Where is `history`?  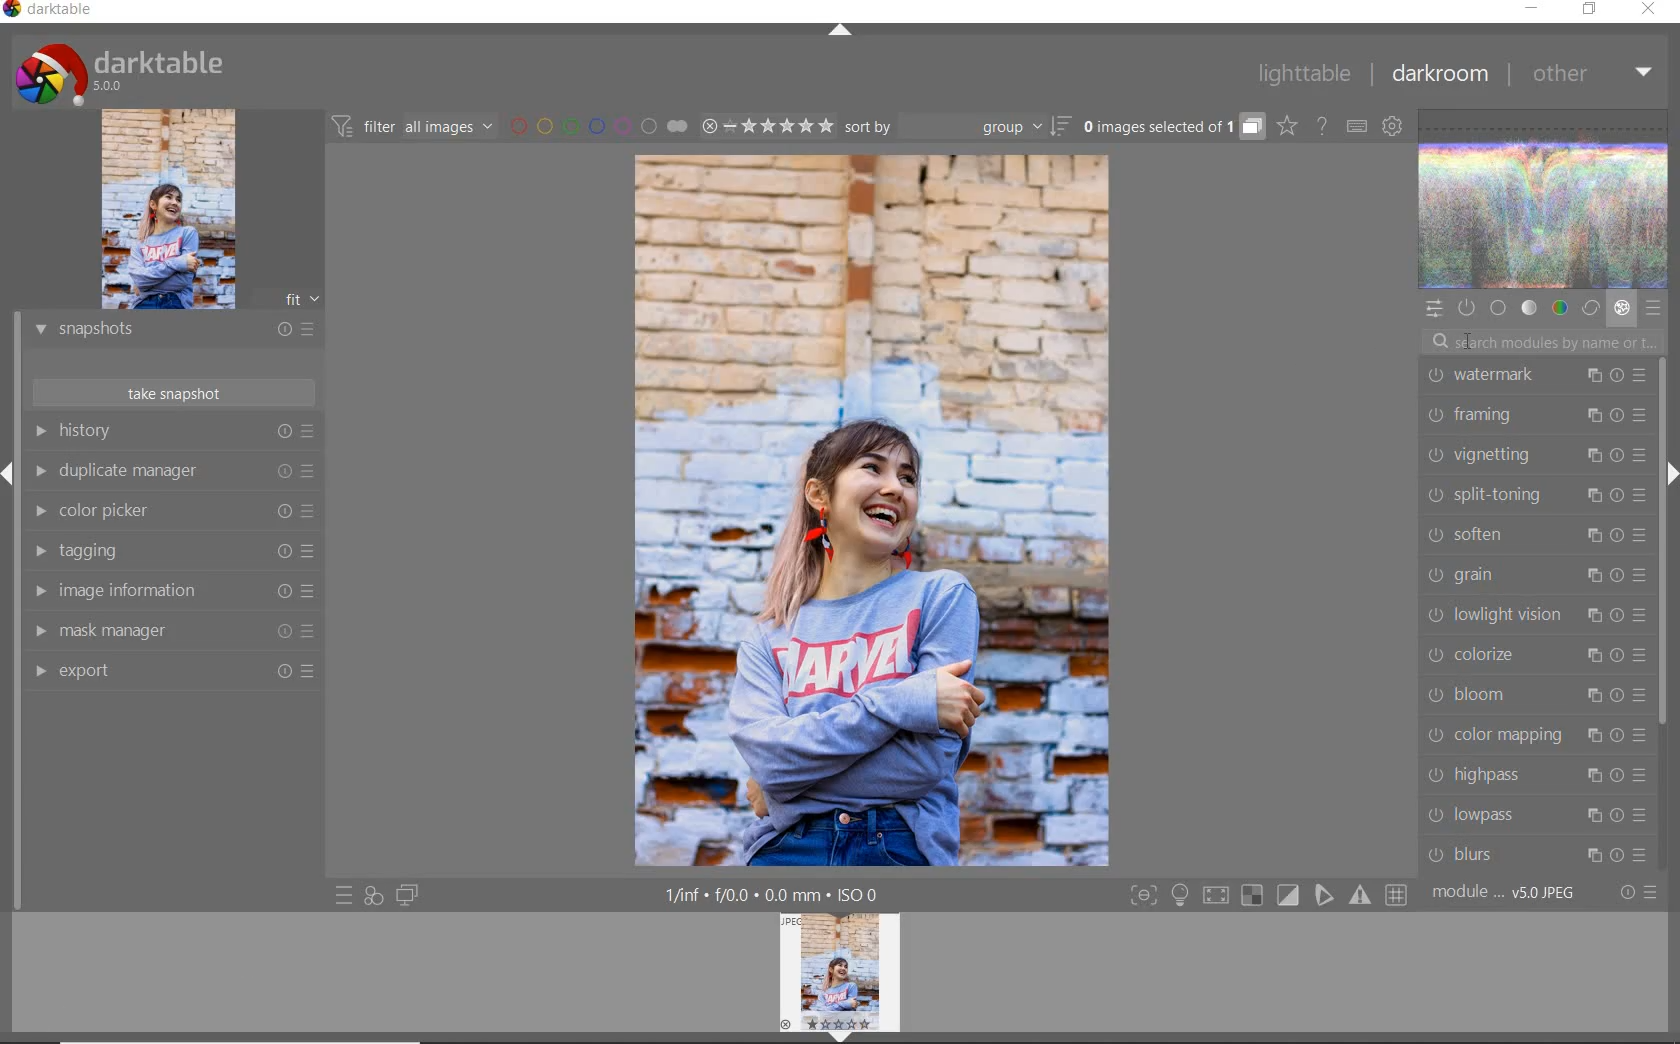
history is located at coordinates (180, 432).